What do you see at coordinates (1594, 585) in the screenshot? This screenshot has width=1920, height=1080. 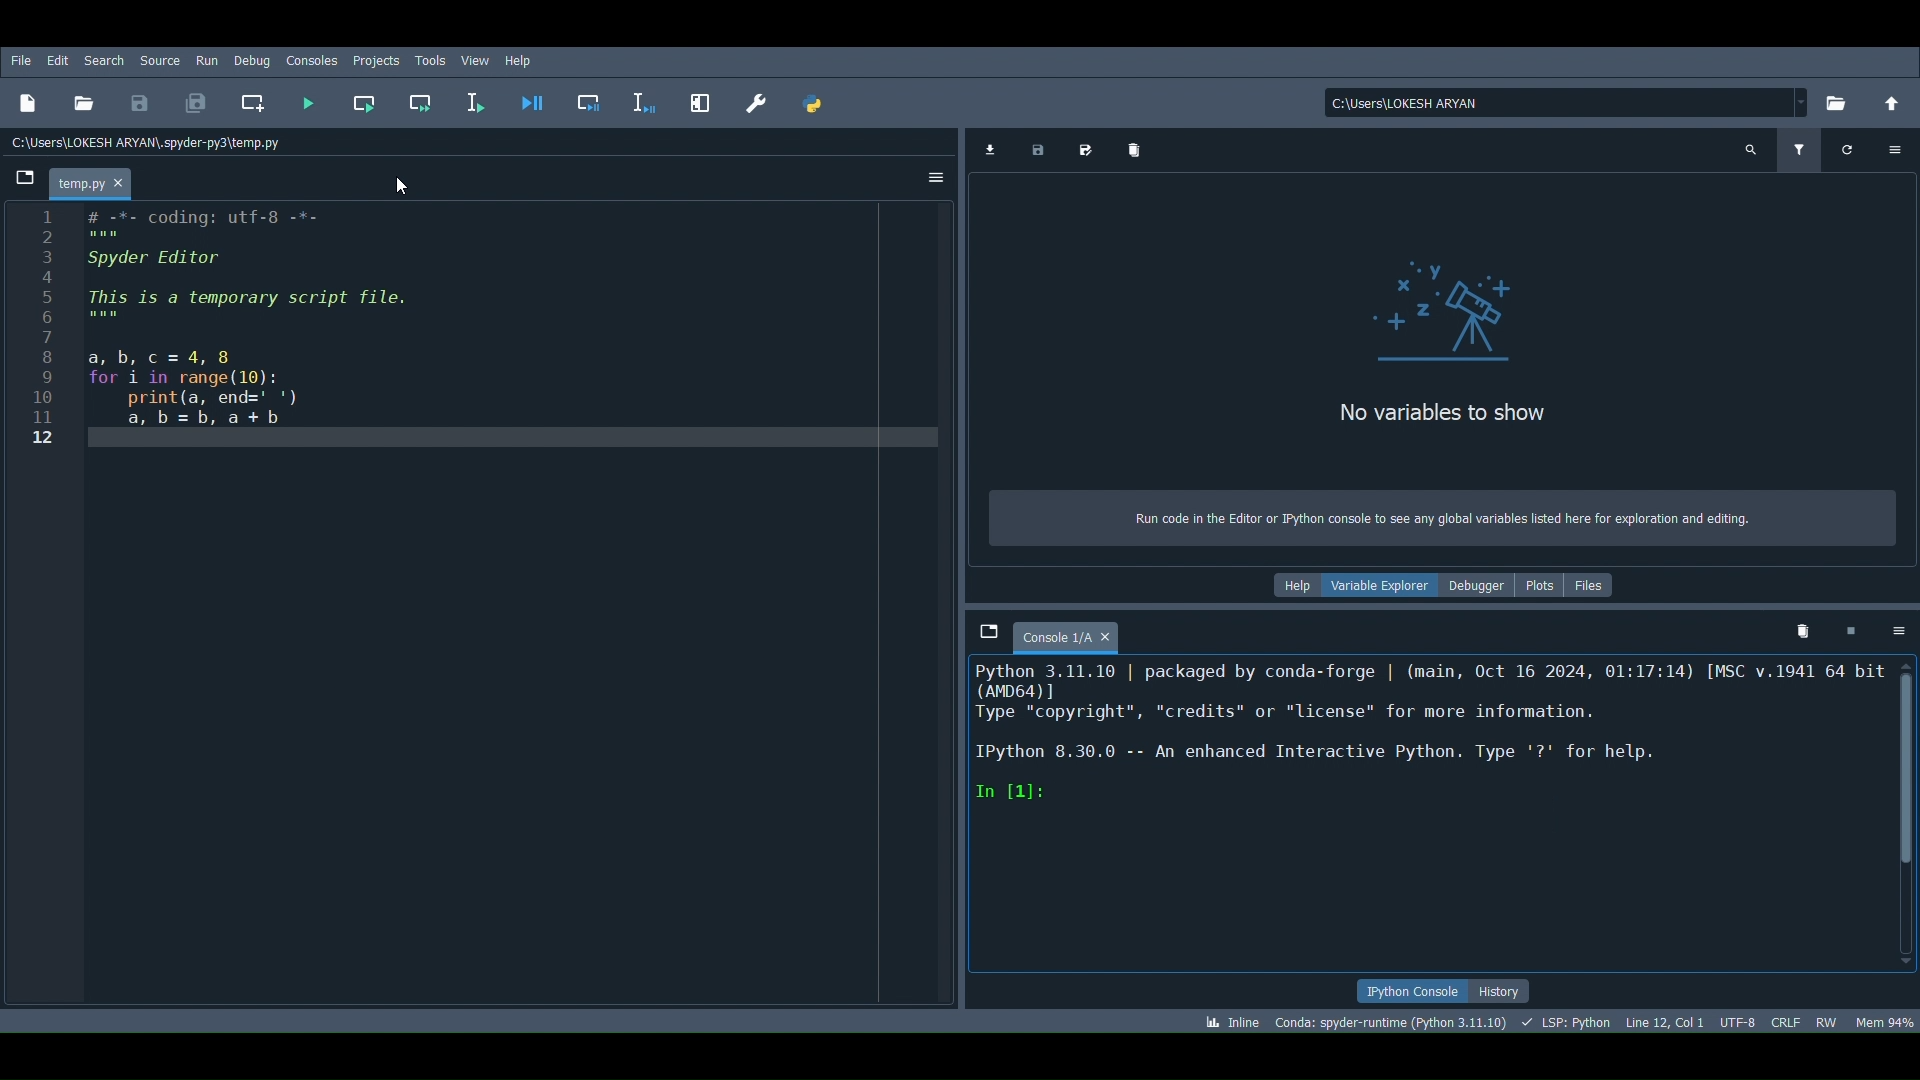 I see `Files` at bounding box center [1594, 585].